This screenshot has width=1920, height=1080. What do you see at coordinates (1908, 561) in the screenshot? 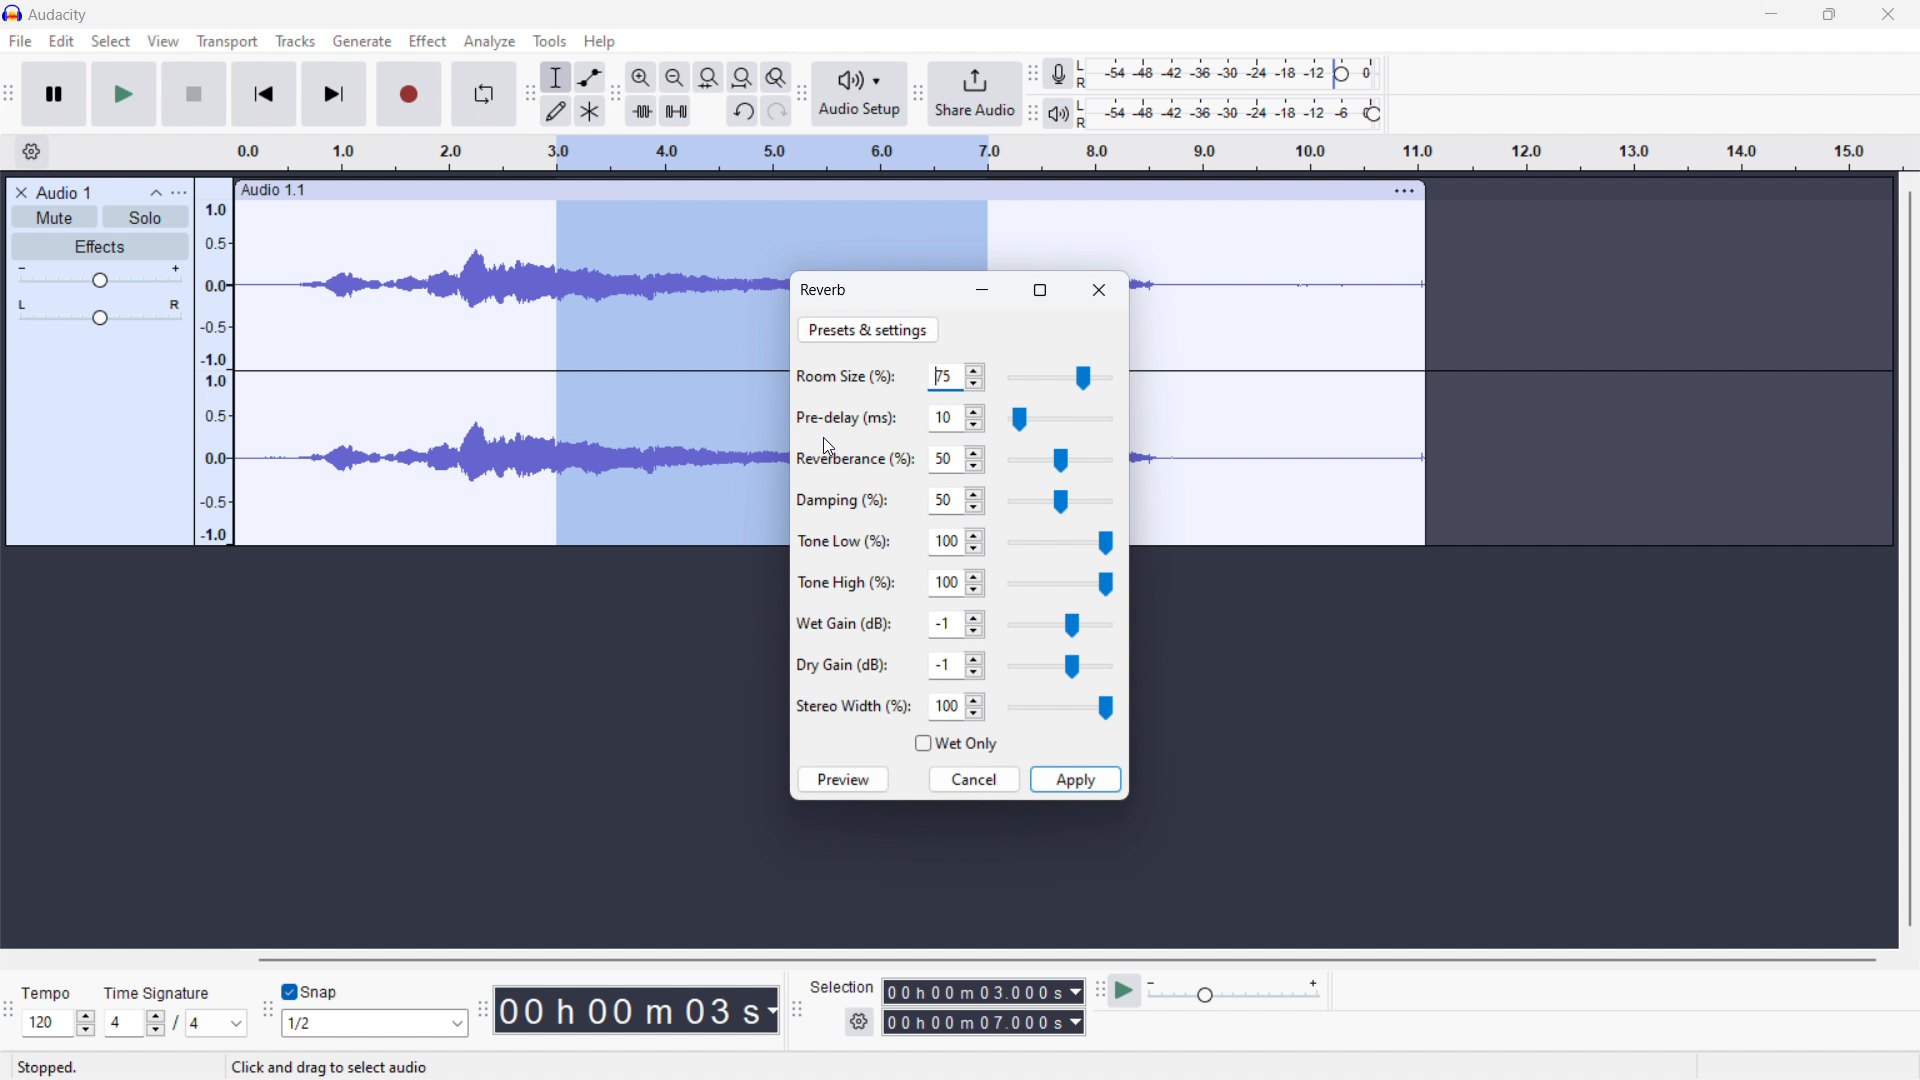
I see `vertical scrollbar` at bounding box center [1908, 561].